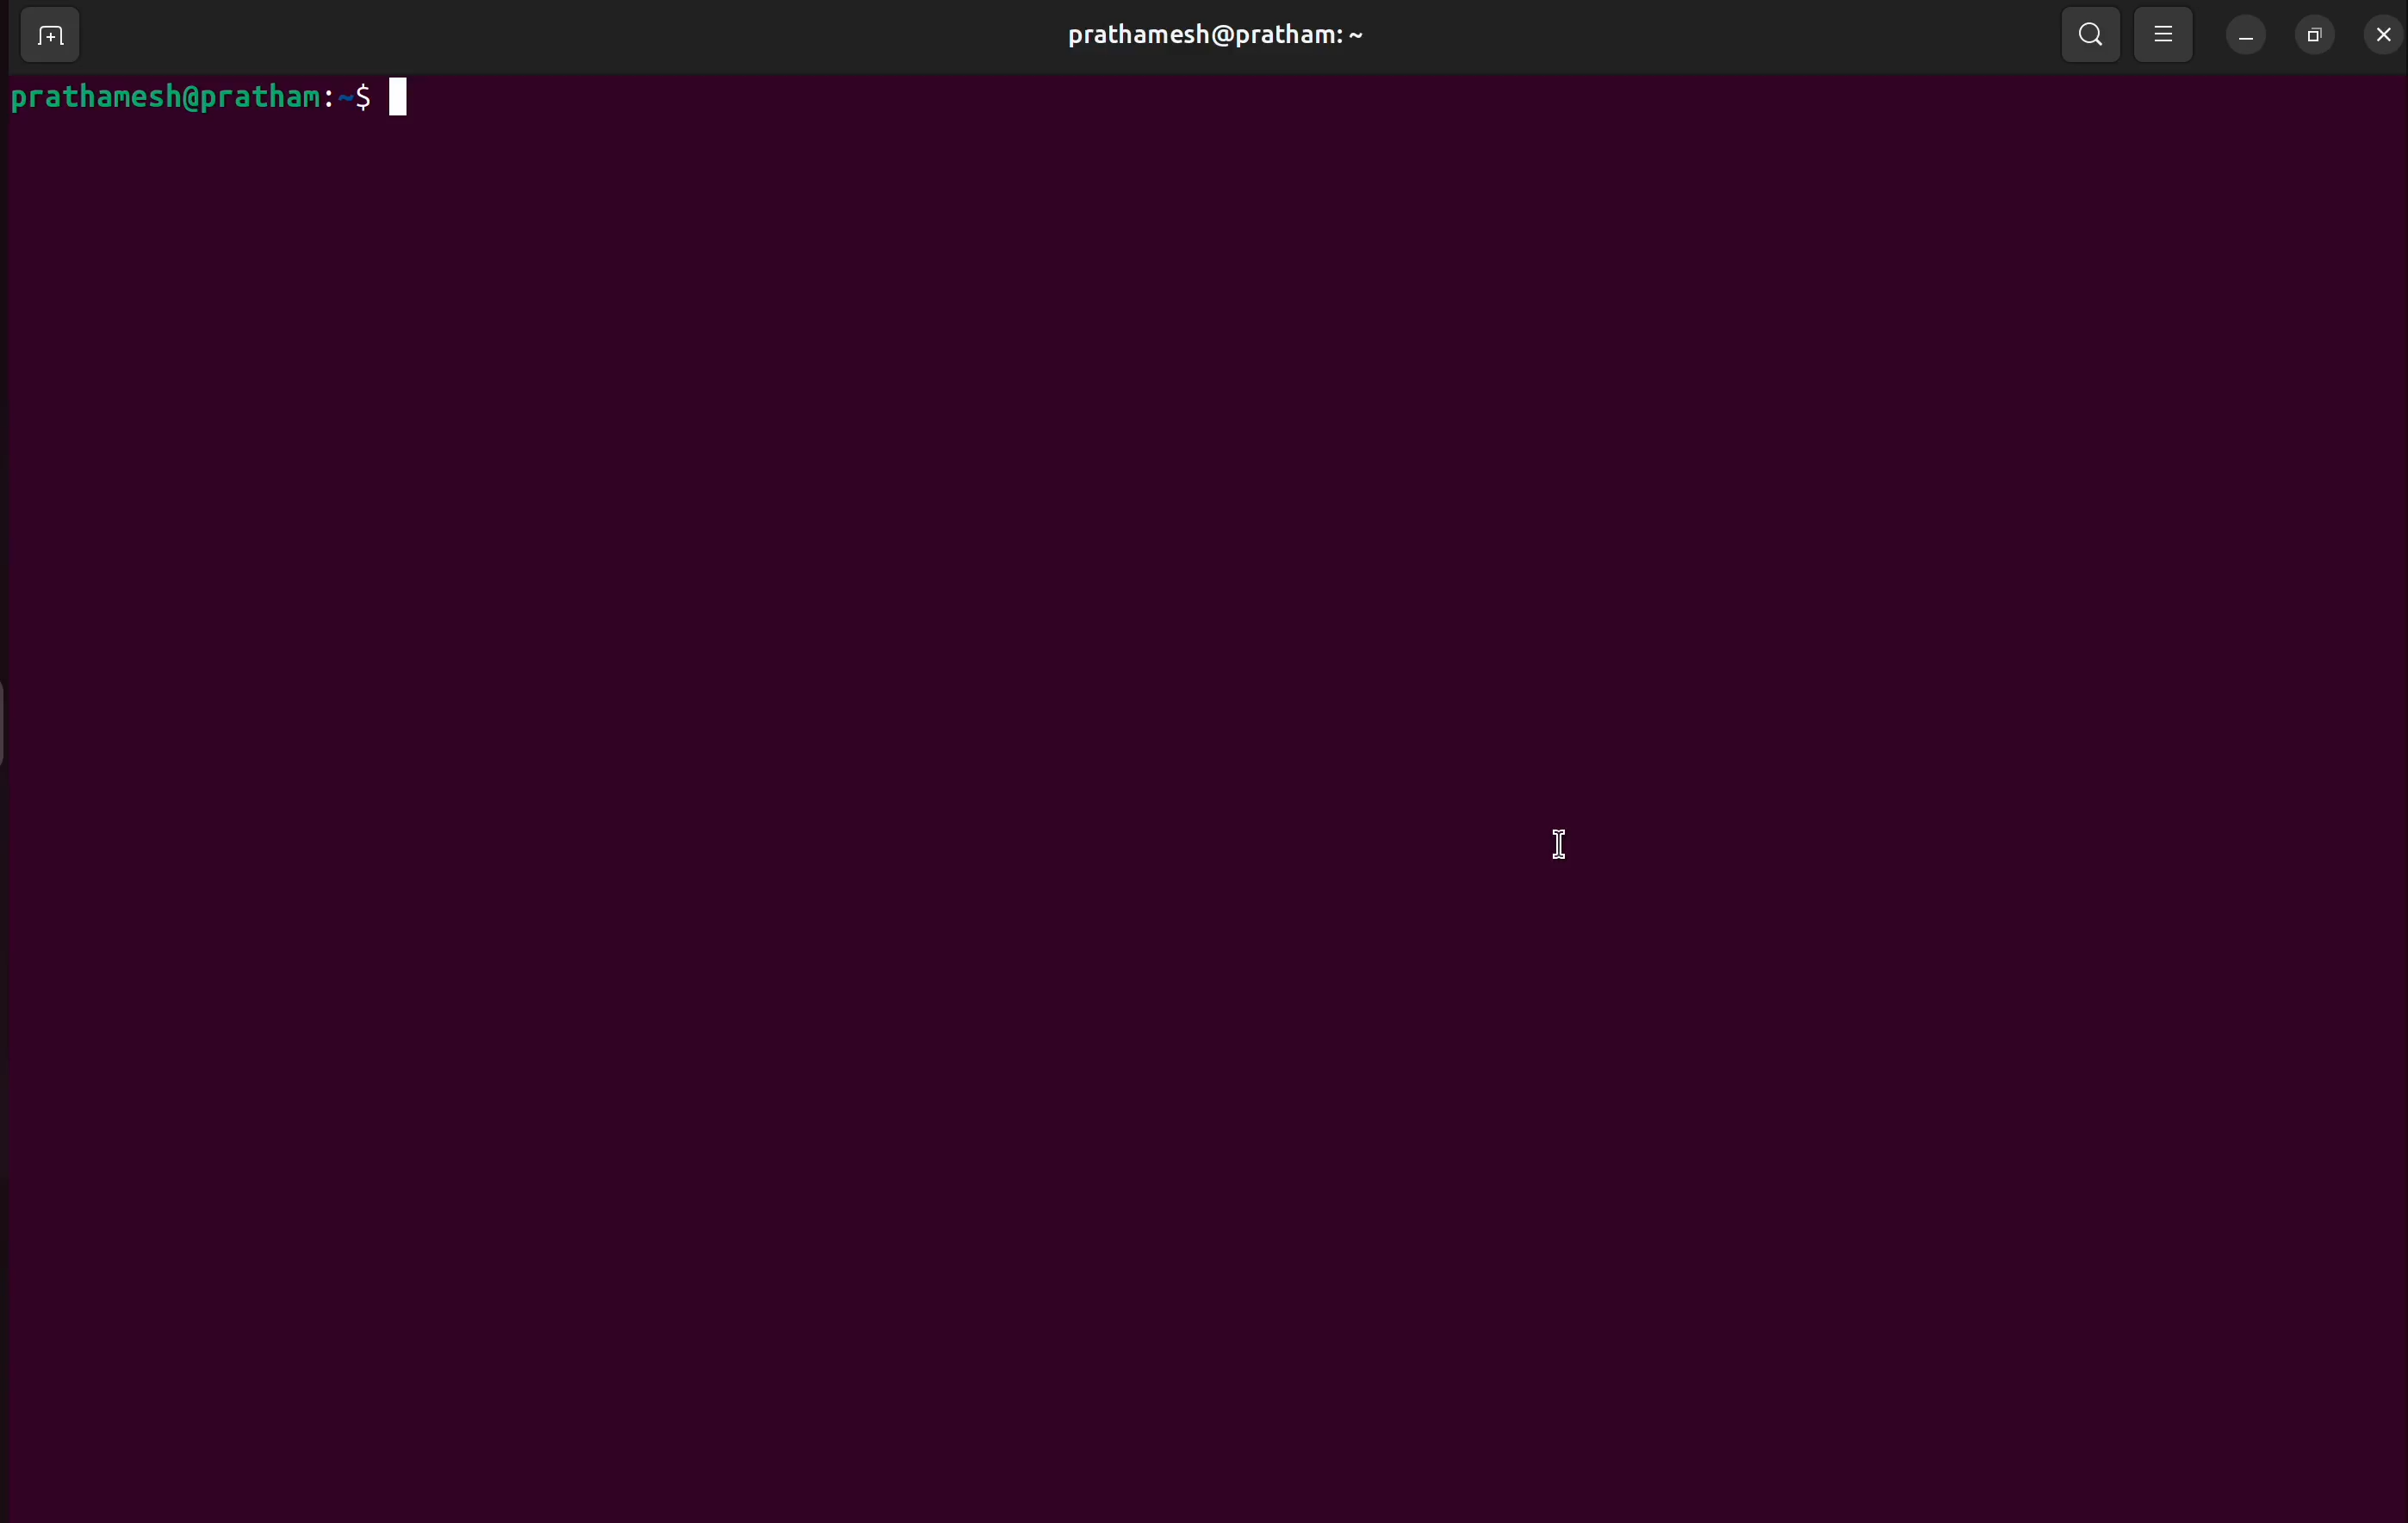 This screenshot has width=2408, height=1523. What do you see at coordinates (2382, 29) in the screenshot?
I see `close` at bounding box center [2382, 29].